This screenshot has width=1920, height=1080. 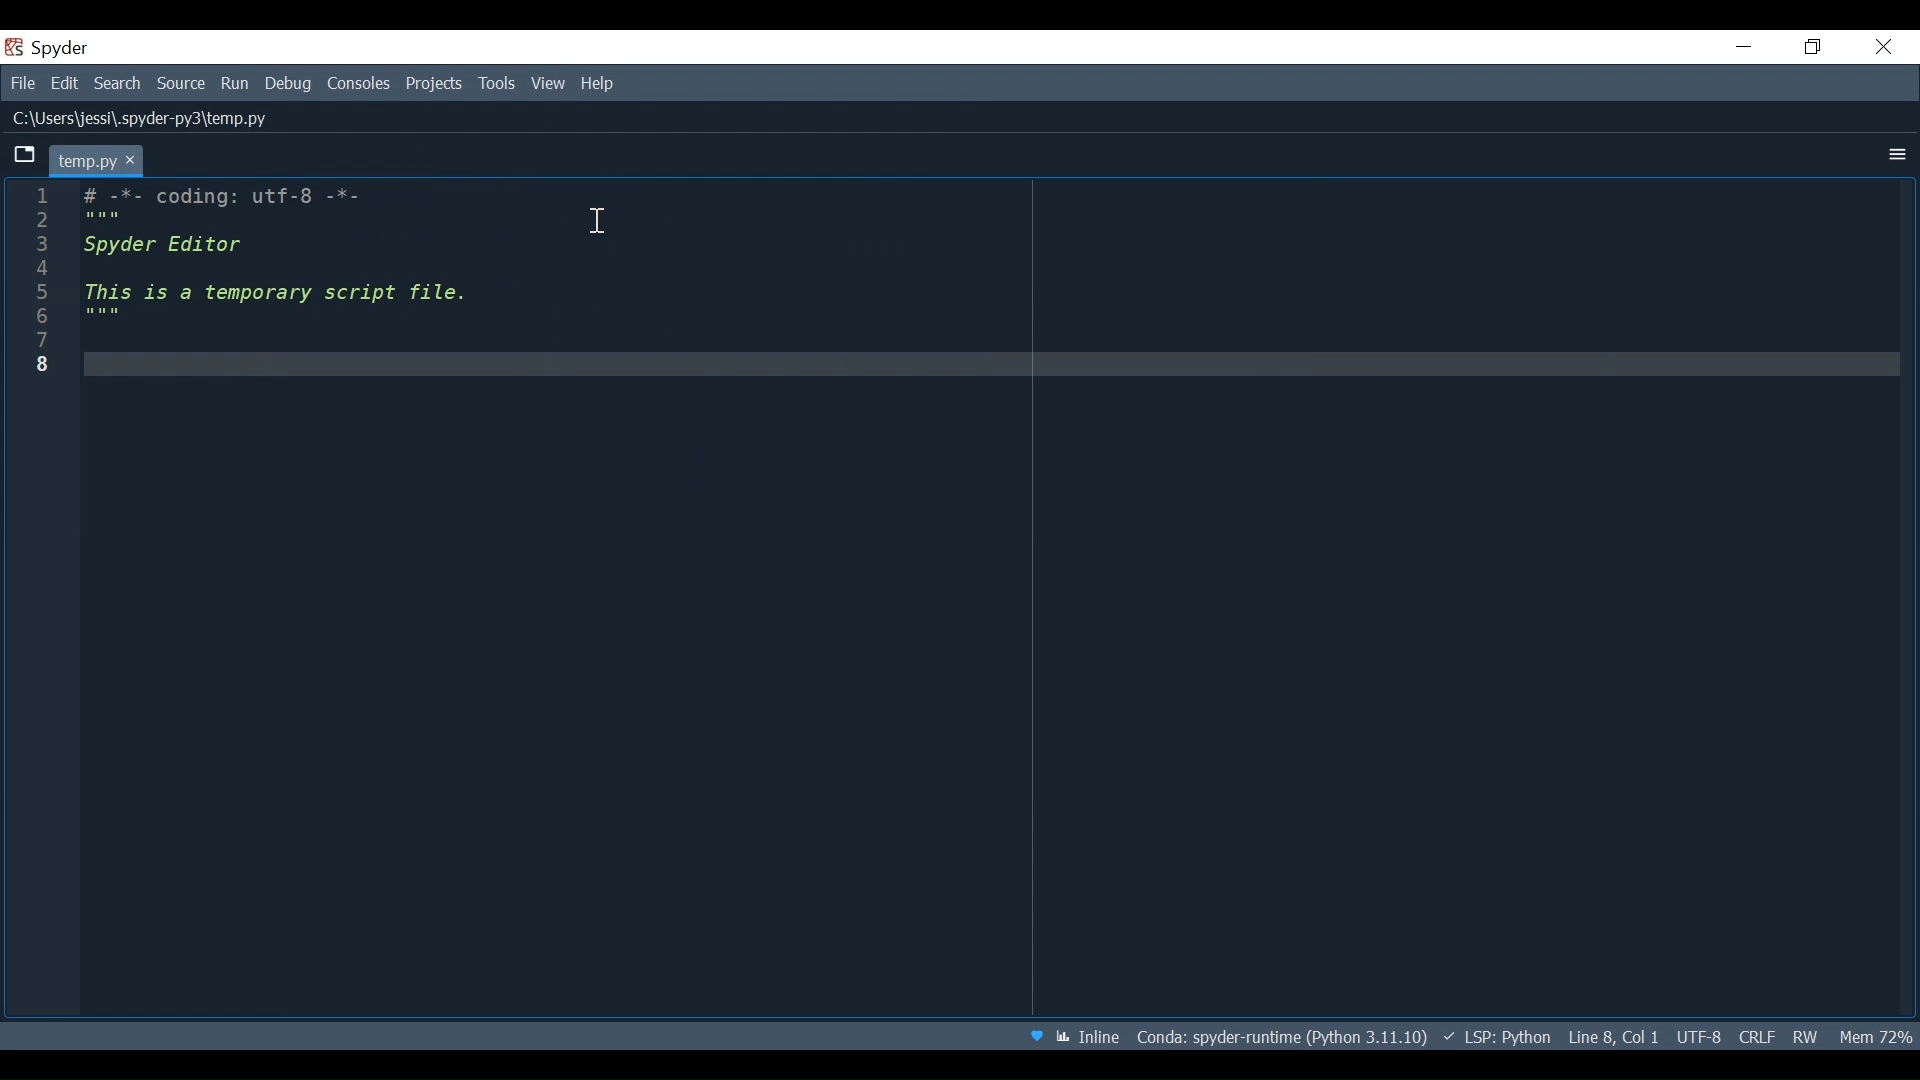 What do you see at coordinates (21, 83) in the screenshot?
I see `File` at bounding box center [21, 83].